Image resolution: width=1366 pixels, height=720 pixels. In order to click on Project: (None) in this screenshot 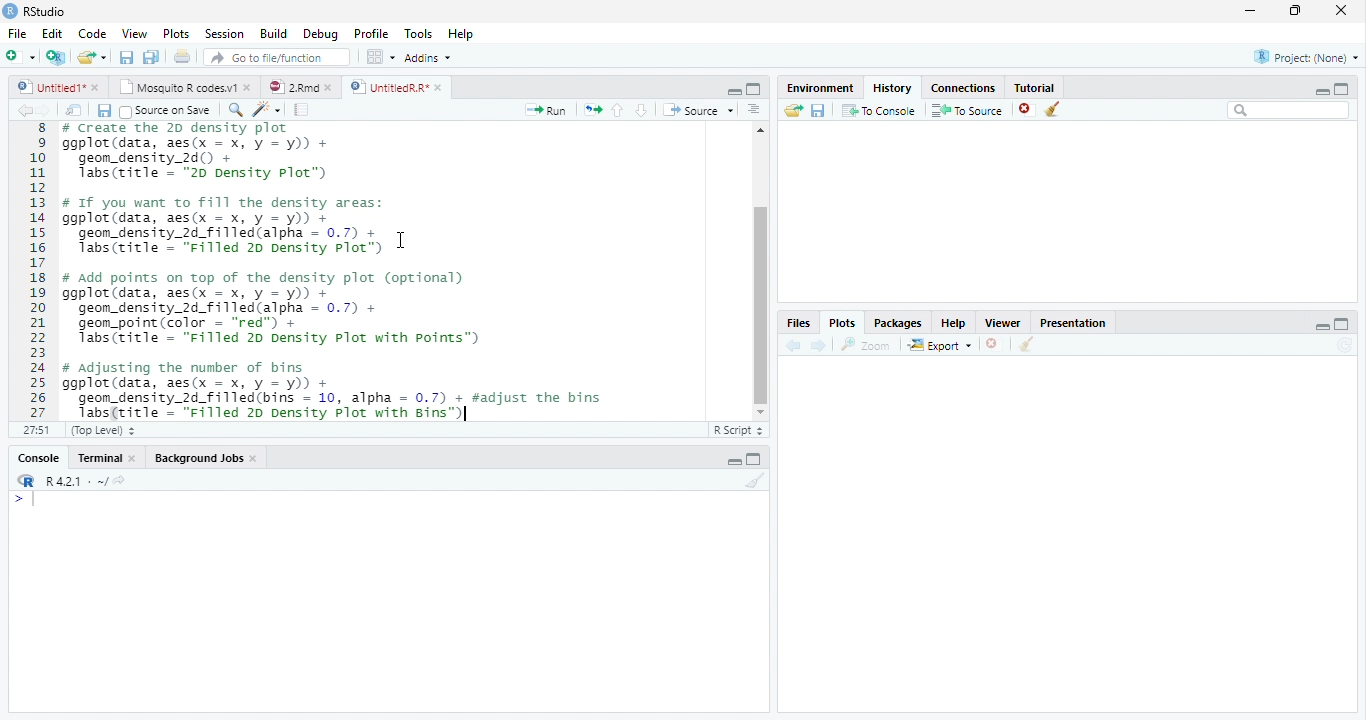, I will do `click(1305, 57)`.